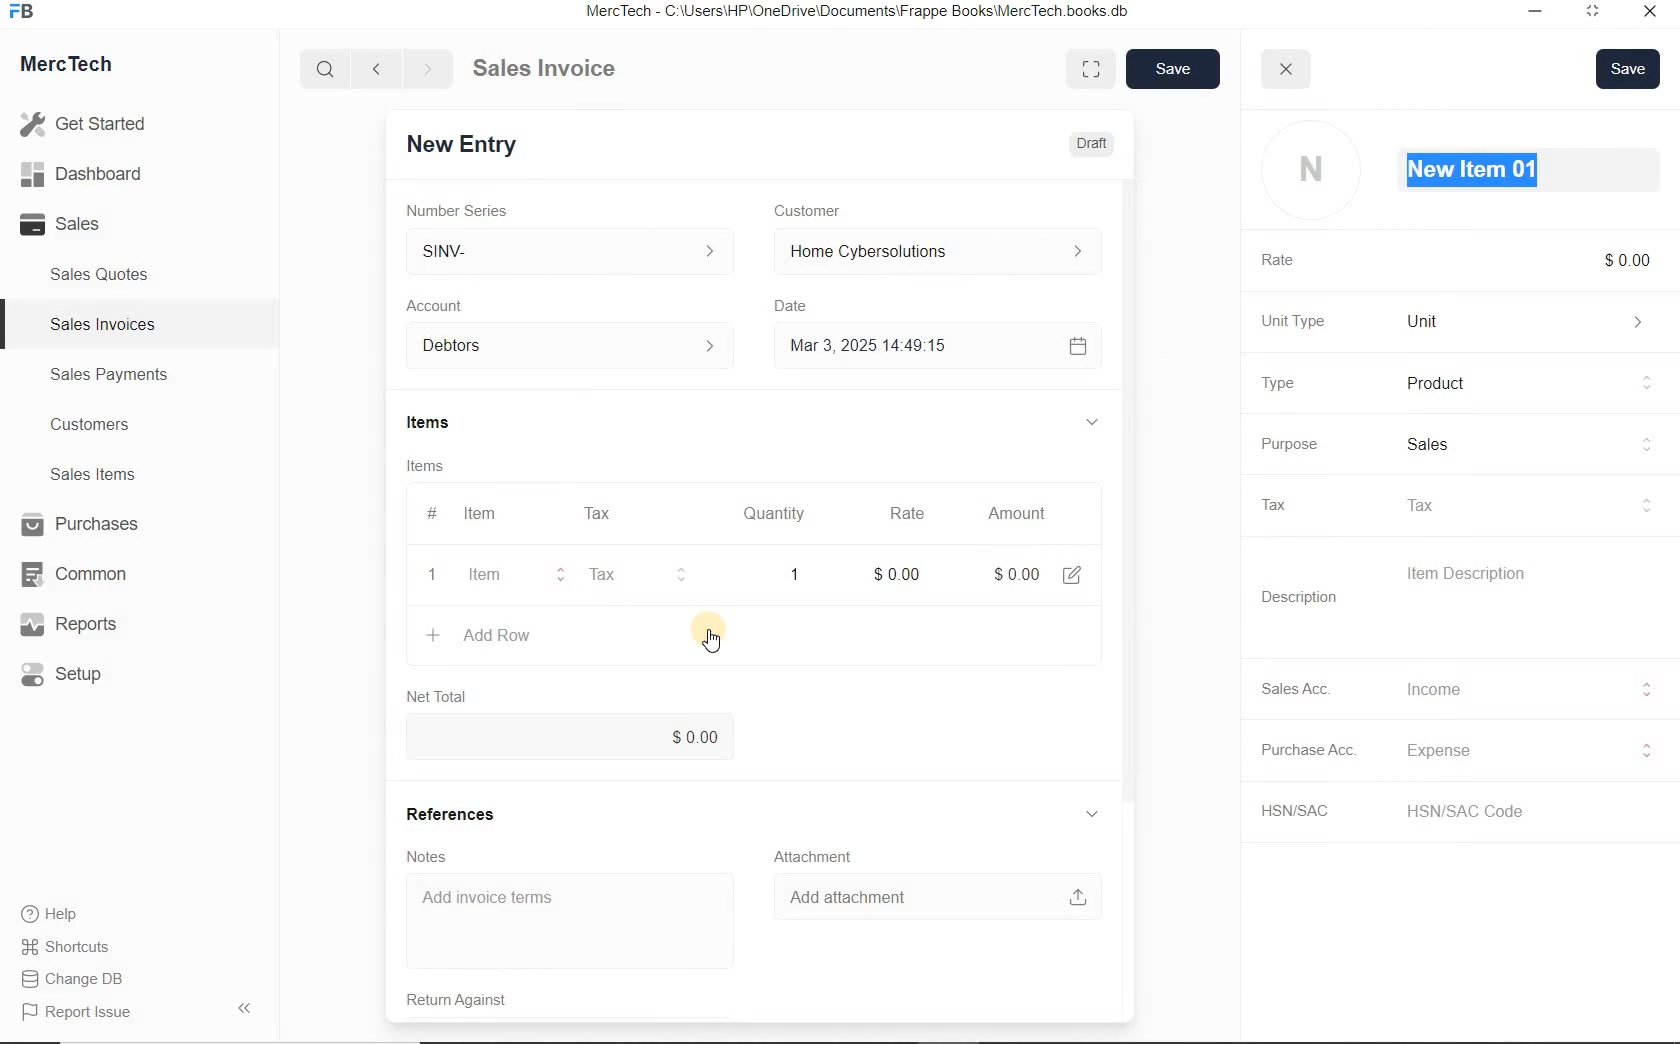 The width and height of the screenshot is (1680, 1044). What do you see at coordinates (90, 224) in the screenshot?
I see `Sales` at bounding box center [90, 224].